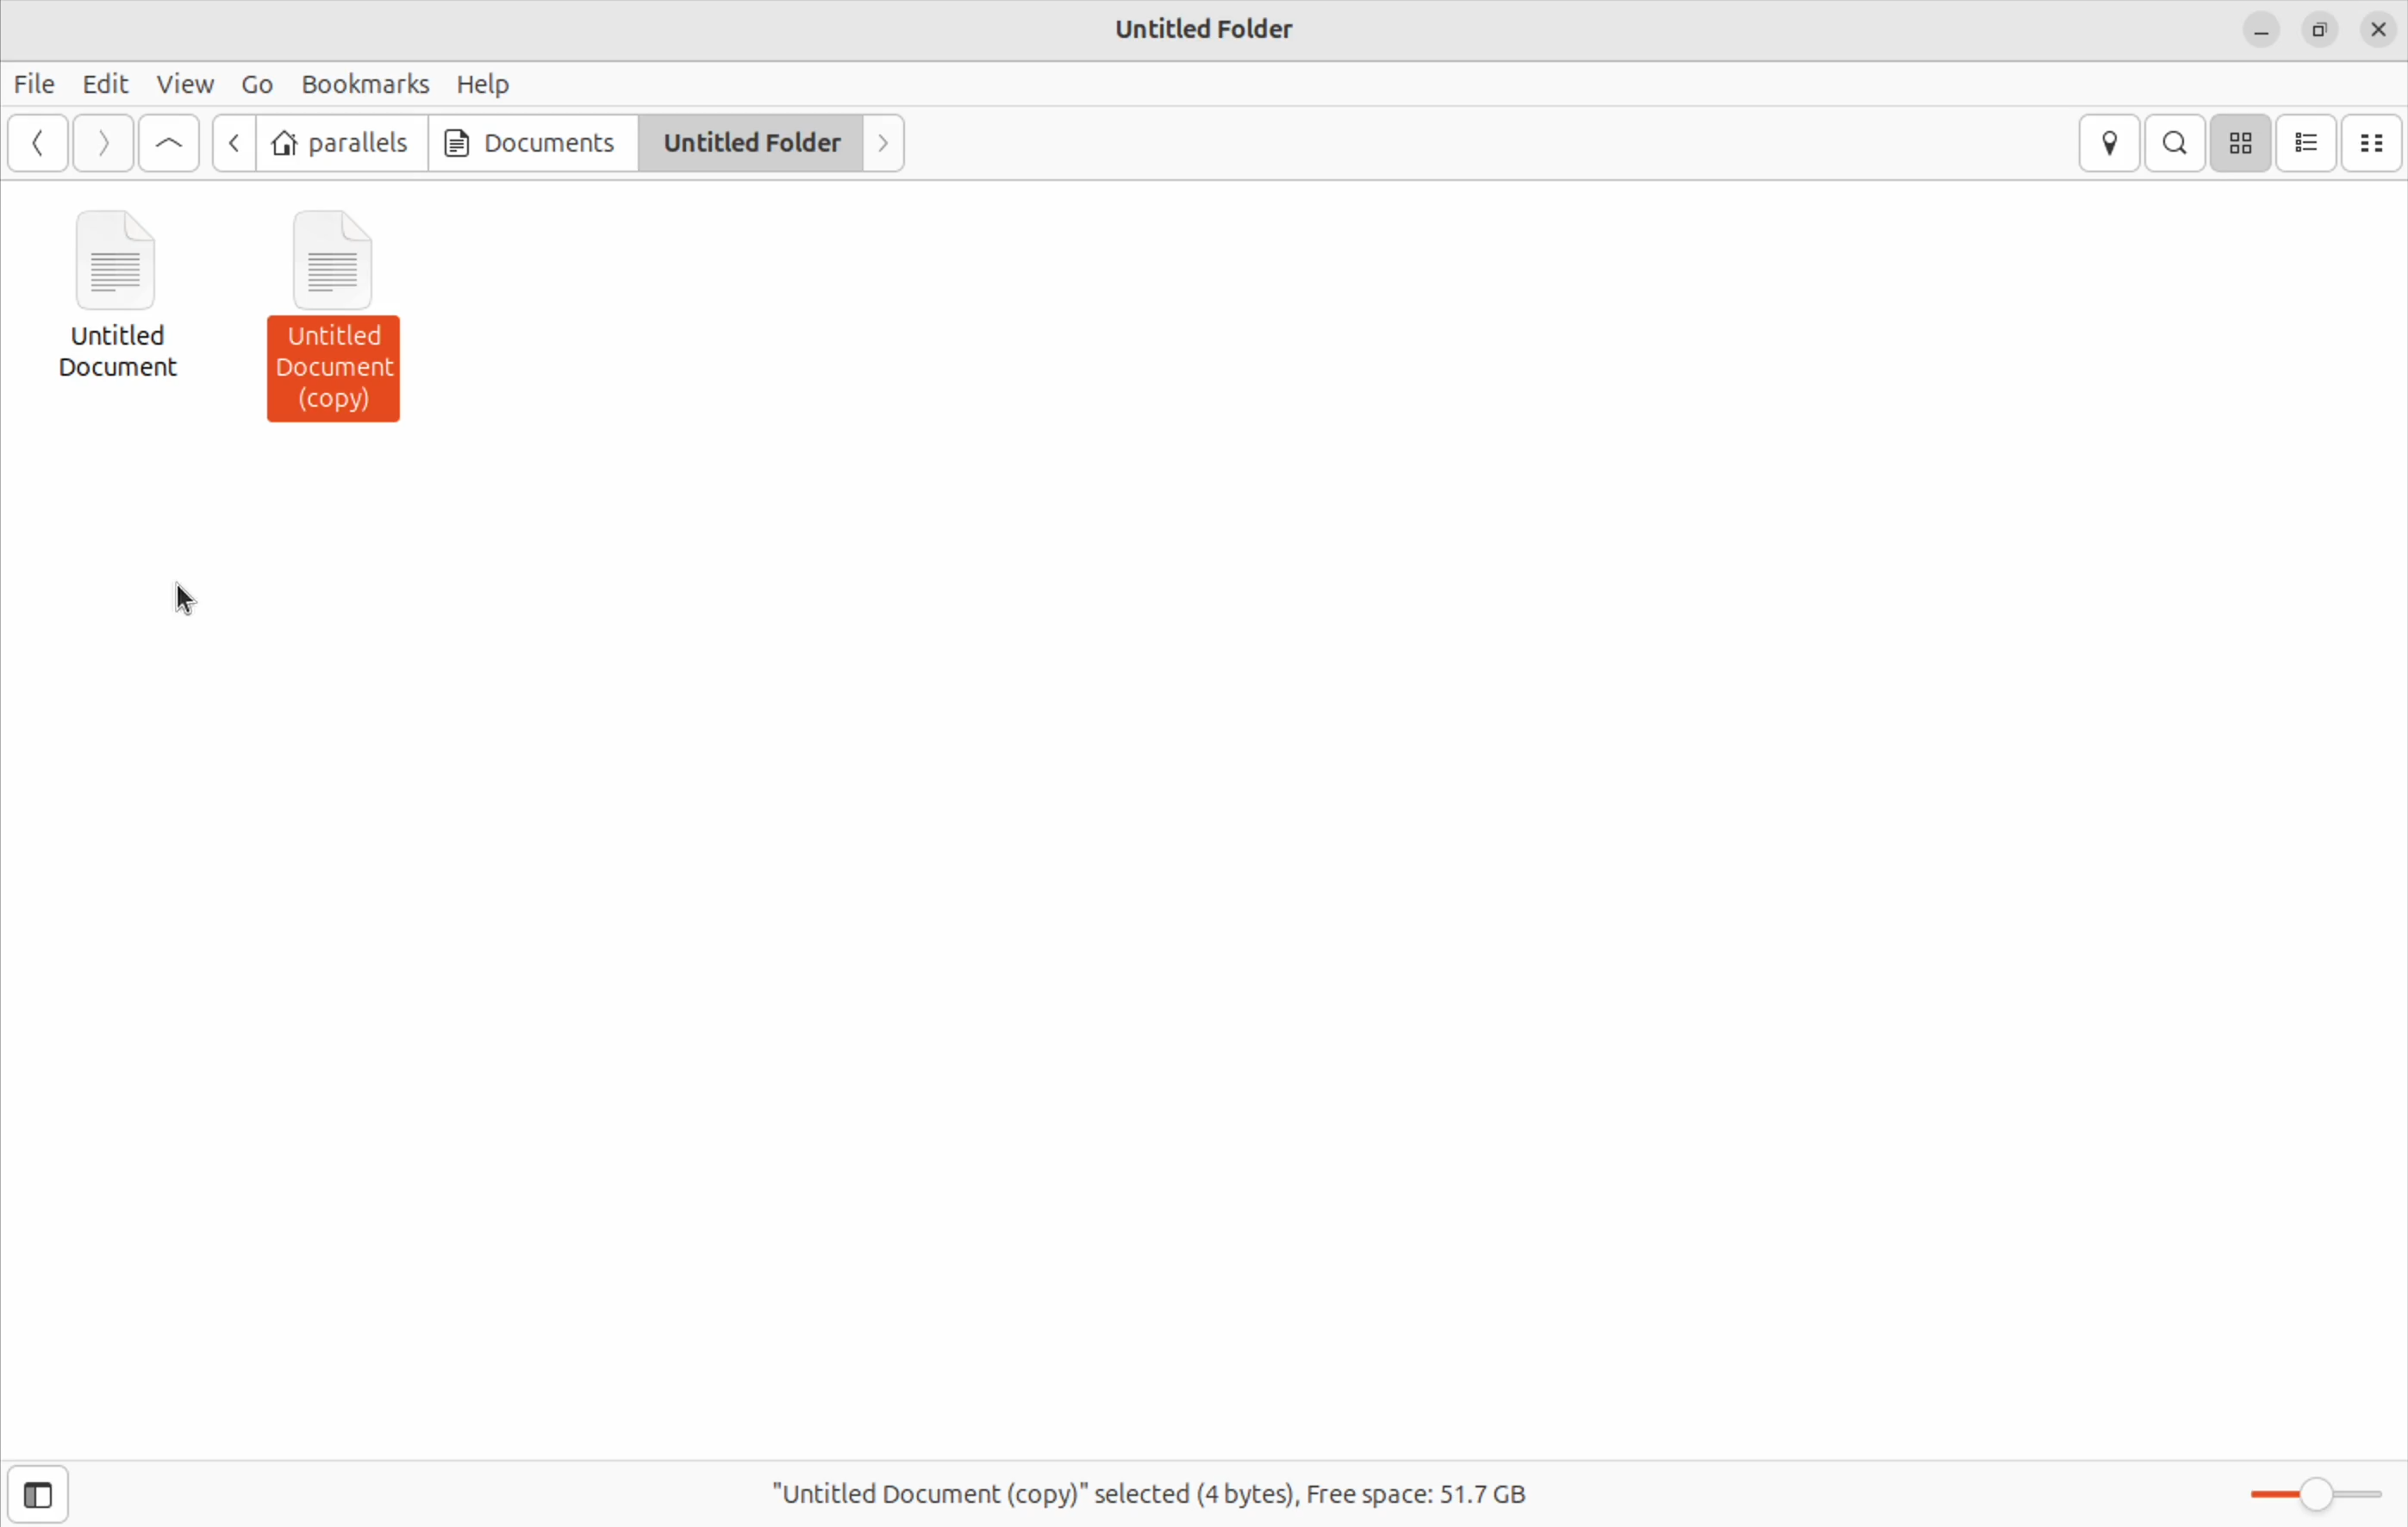 This screenshot has width=2408, height=1527. Describe the element at coordinates (1158, 1484) in the screenshot. I see `"Untitled Document (copy)" selected (4 bytes), Free space: 51.7 GB` at that location.